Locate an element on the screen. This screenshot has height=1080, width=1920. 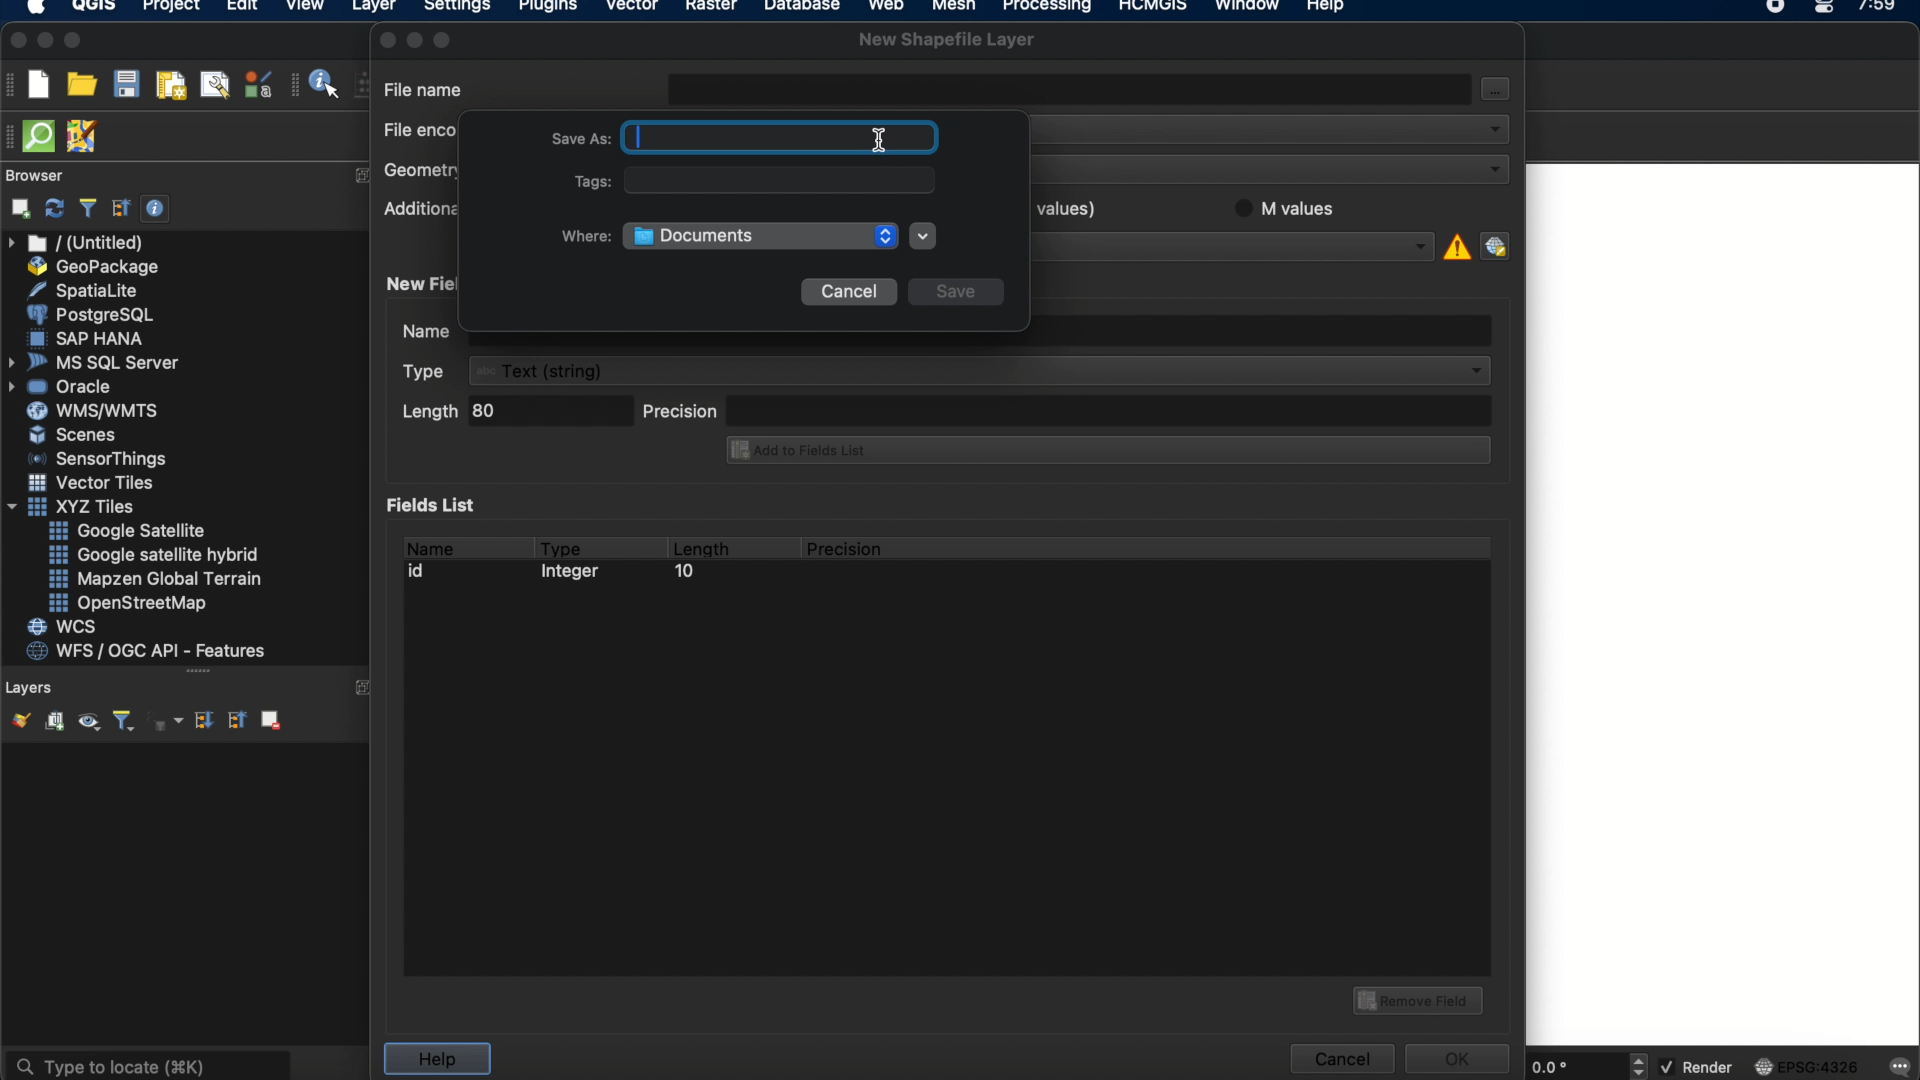
dropdown is located at coordinates (923, 236).